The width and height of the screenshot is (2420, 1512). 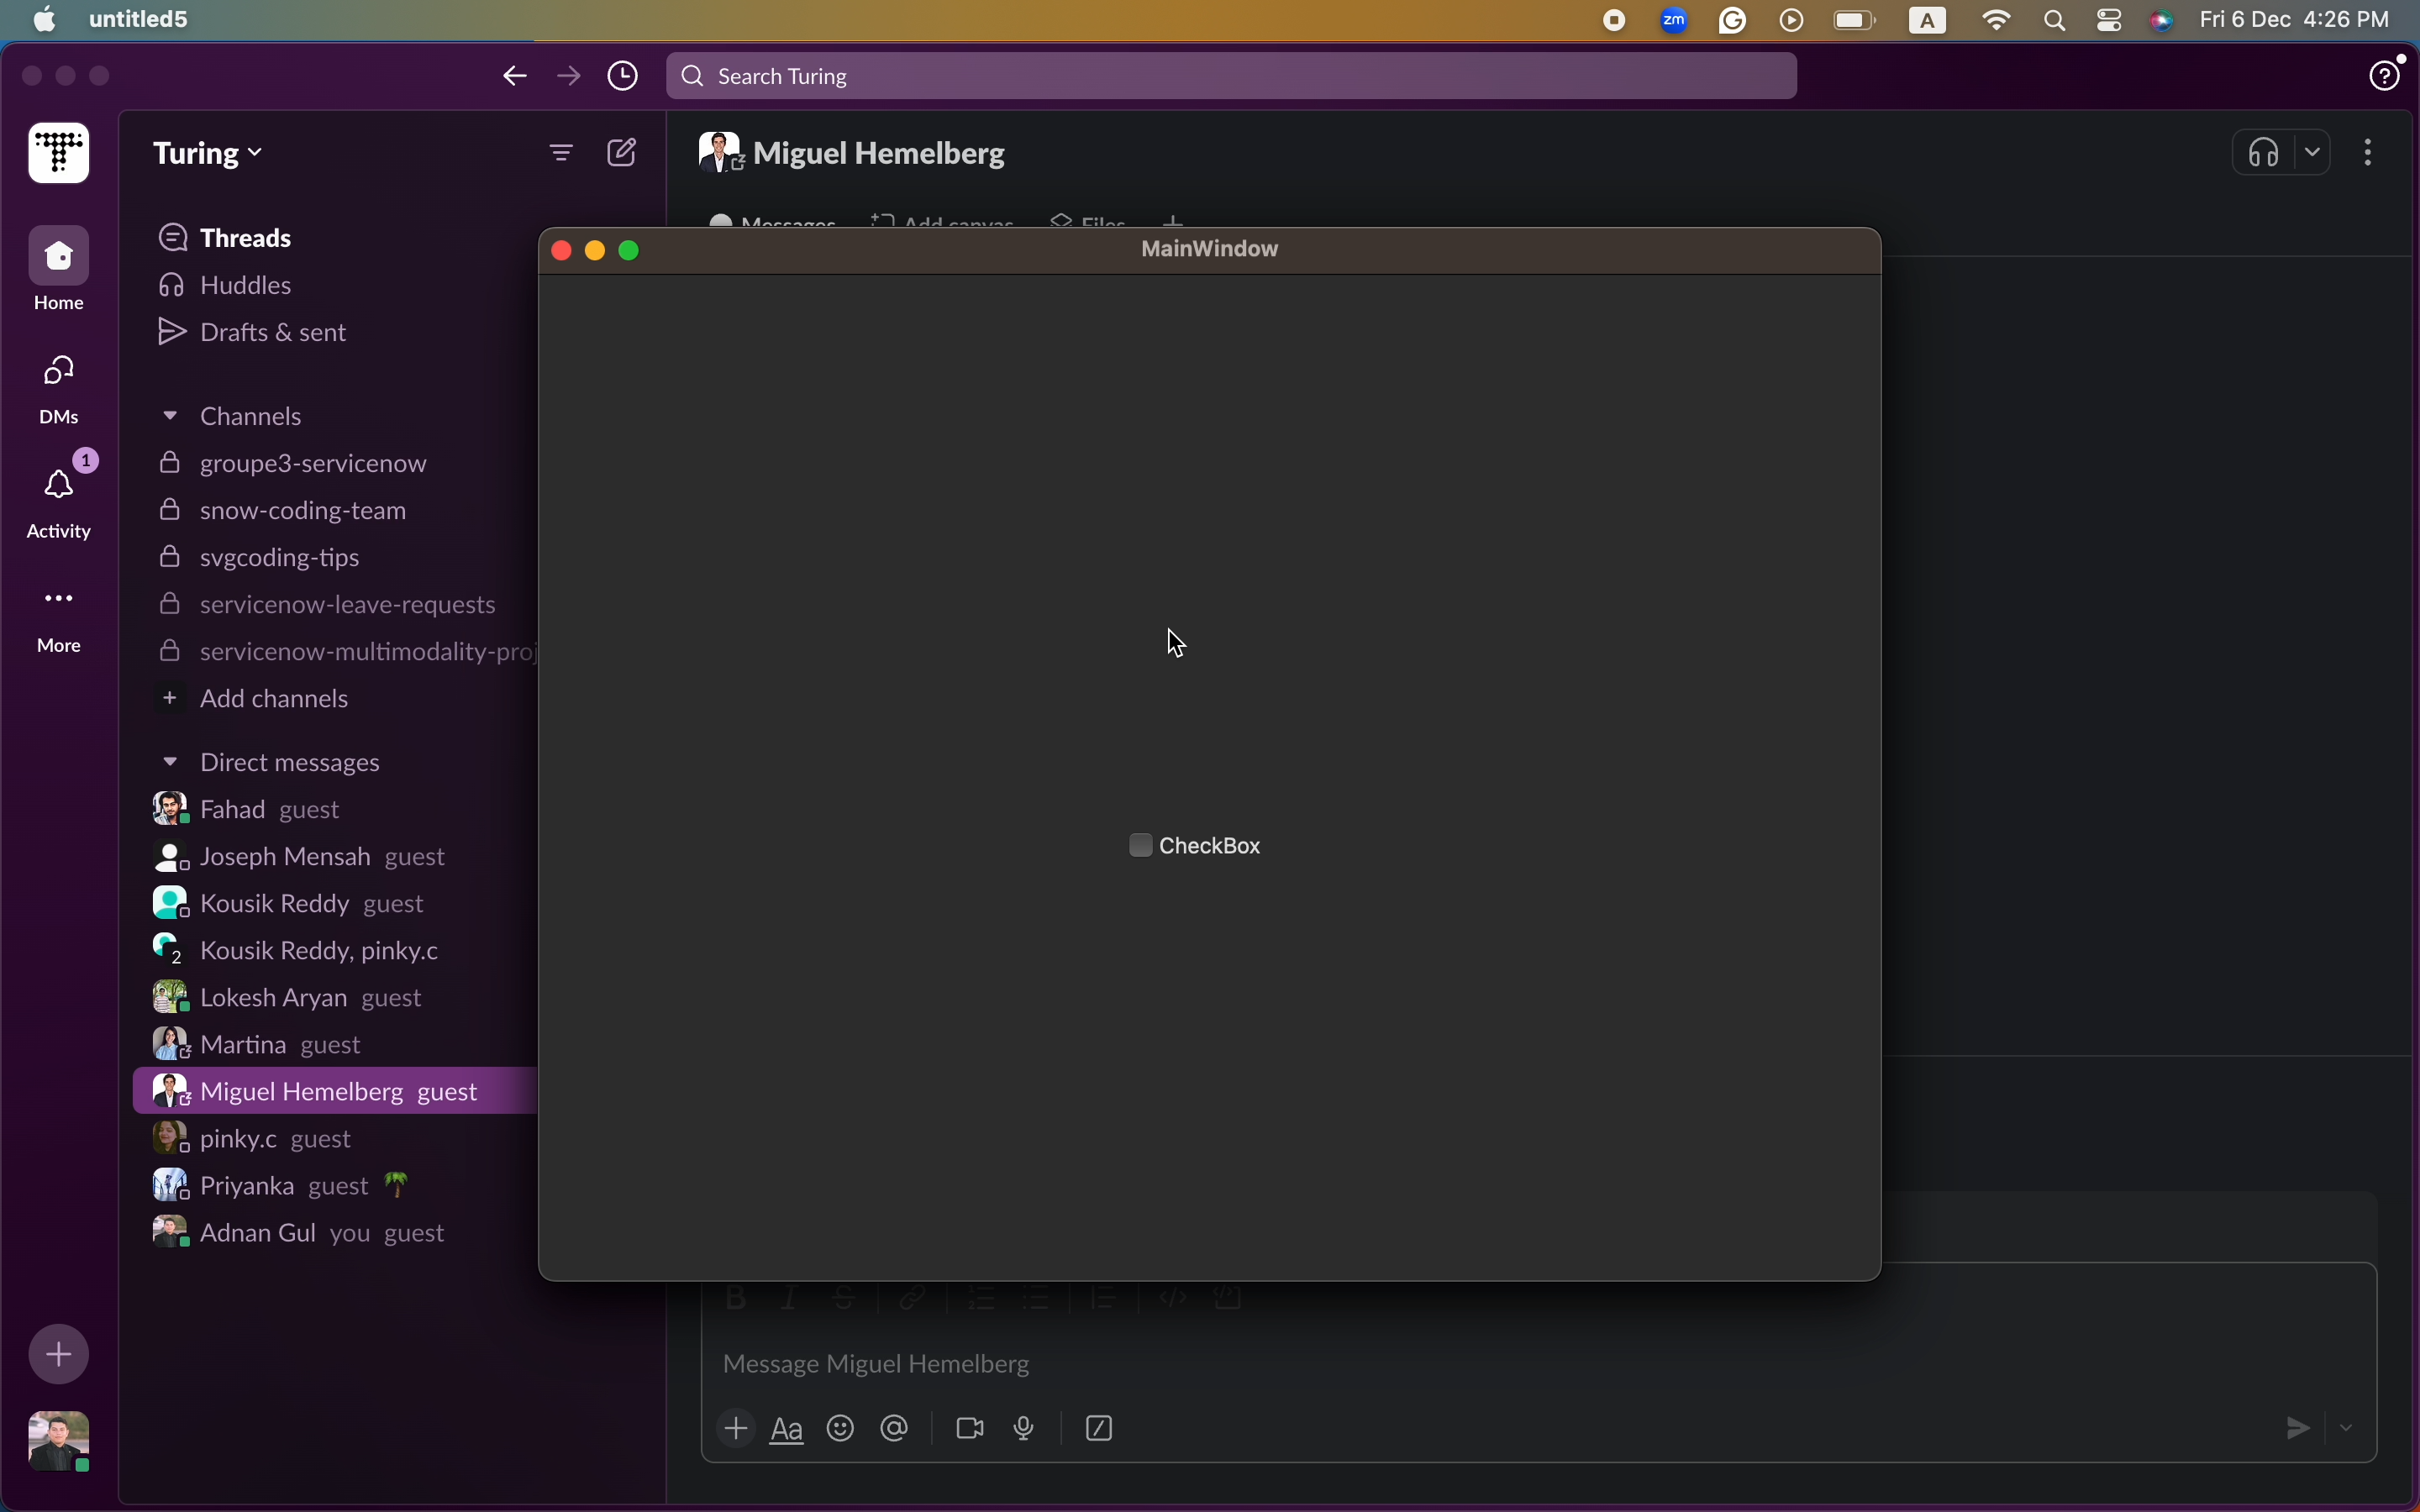 I want to click on zm, so click(x=1676, y=19).